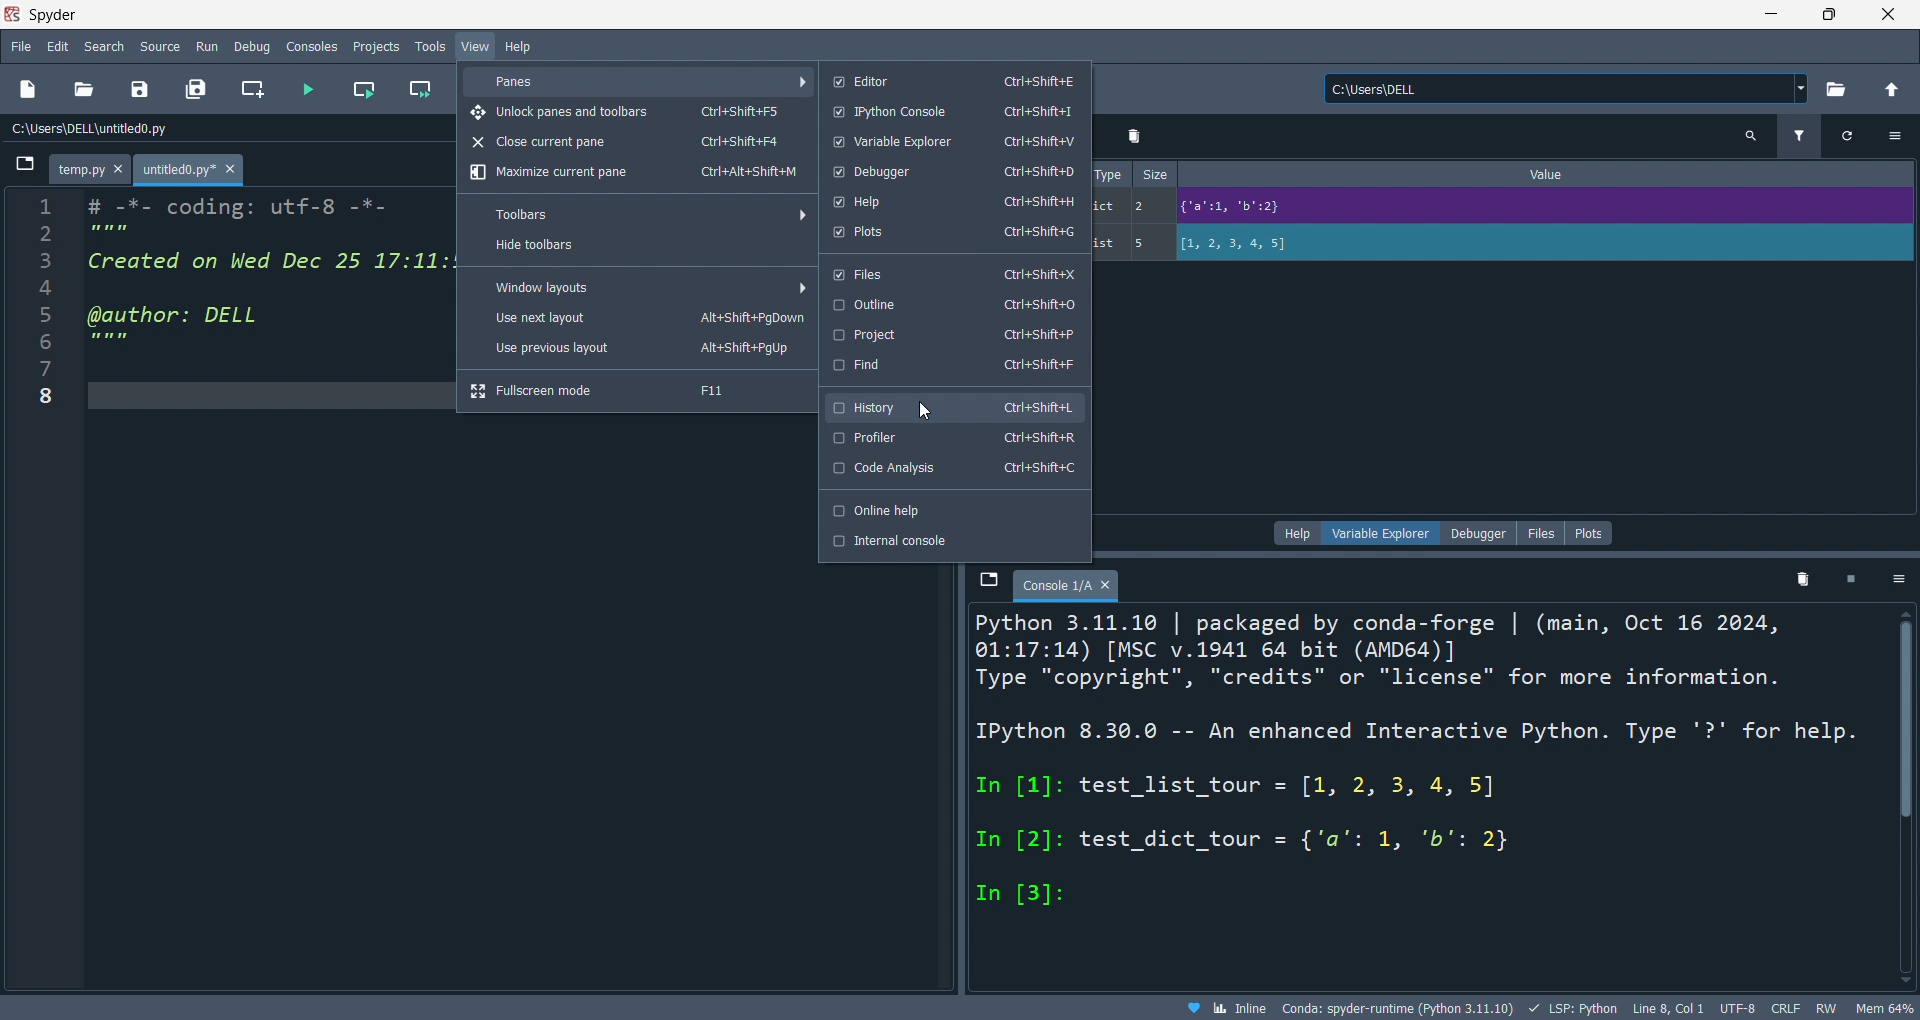 Image resolution: width=1920 pixels, height=1020 pixels. I want to click on outline, so click(953, 305).